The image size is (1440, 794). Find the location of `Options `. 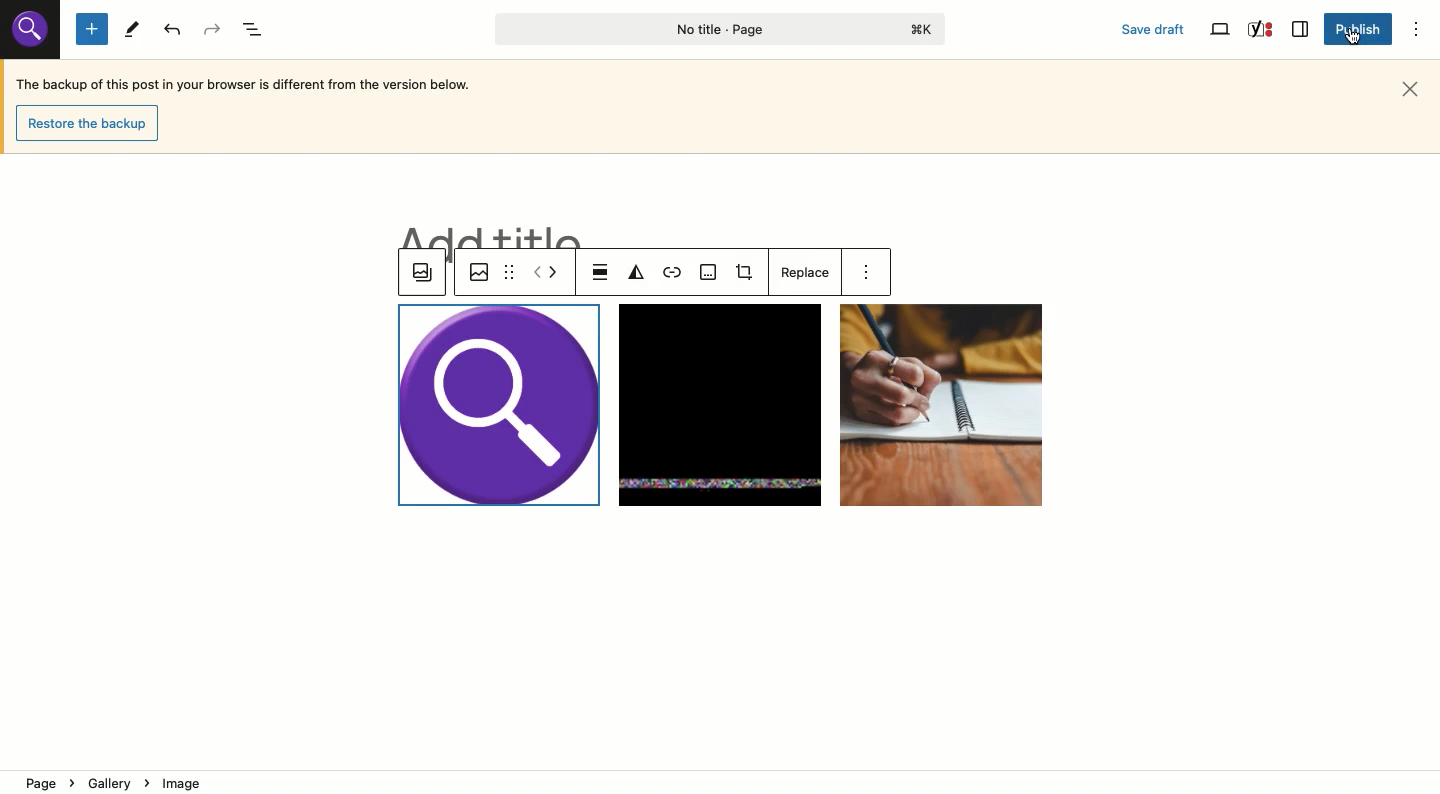

Options  is located at coordinates (1417, 31).